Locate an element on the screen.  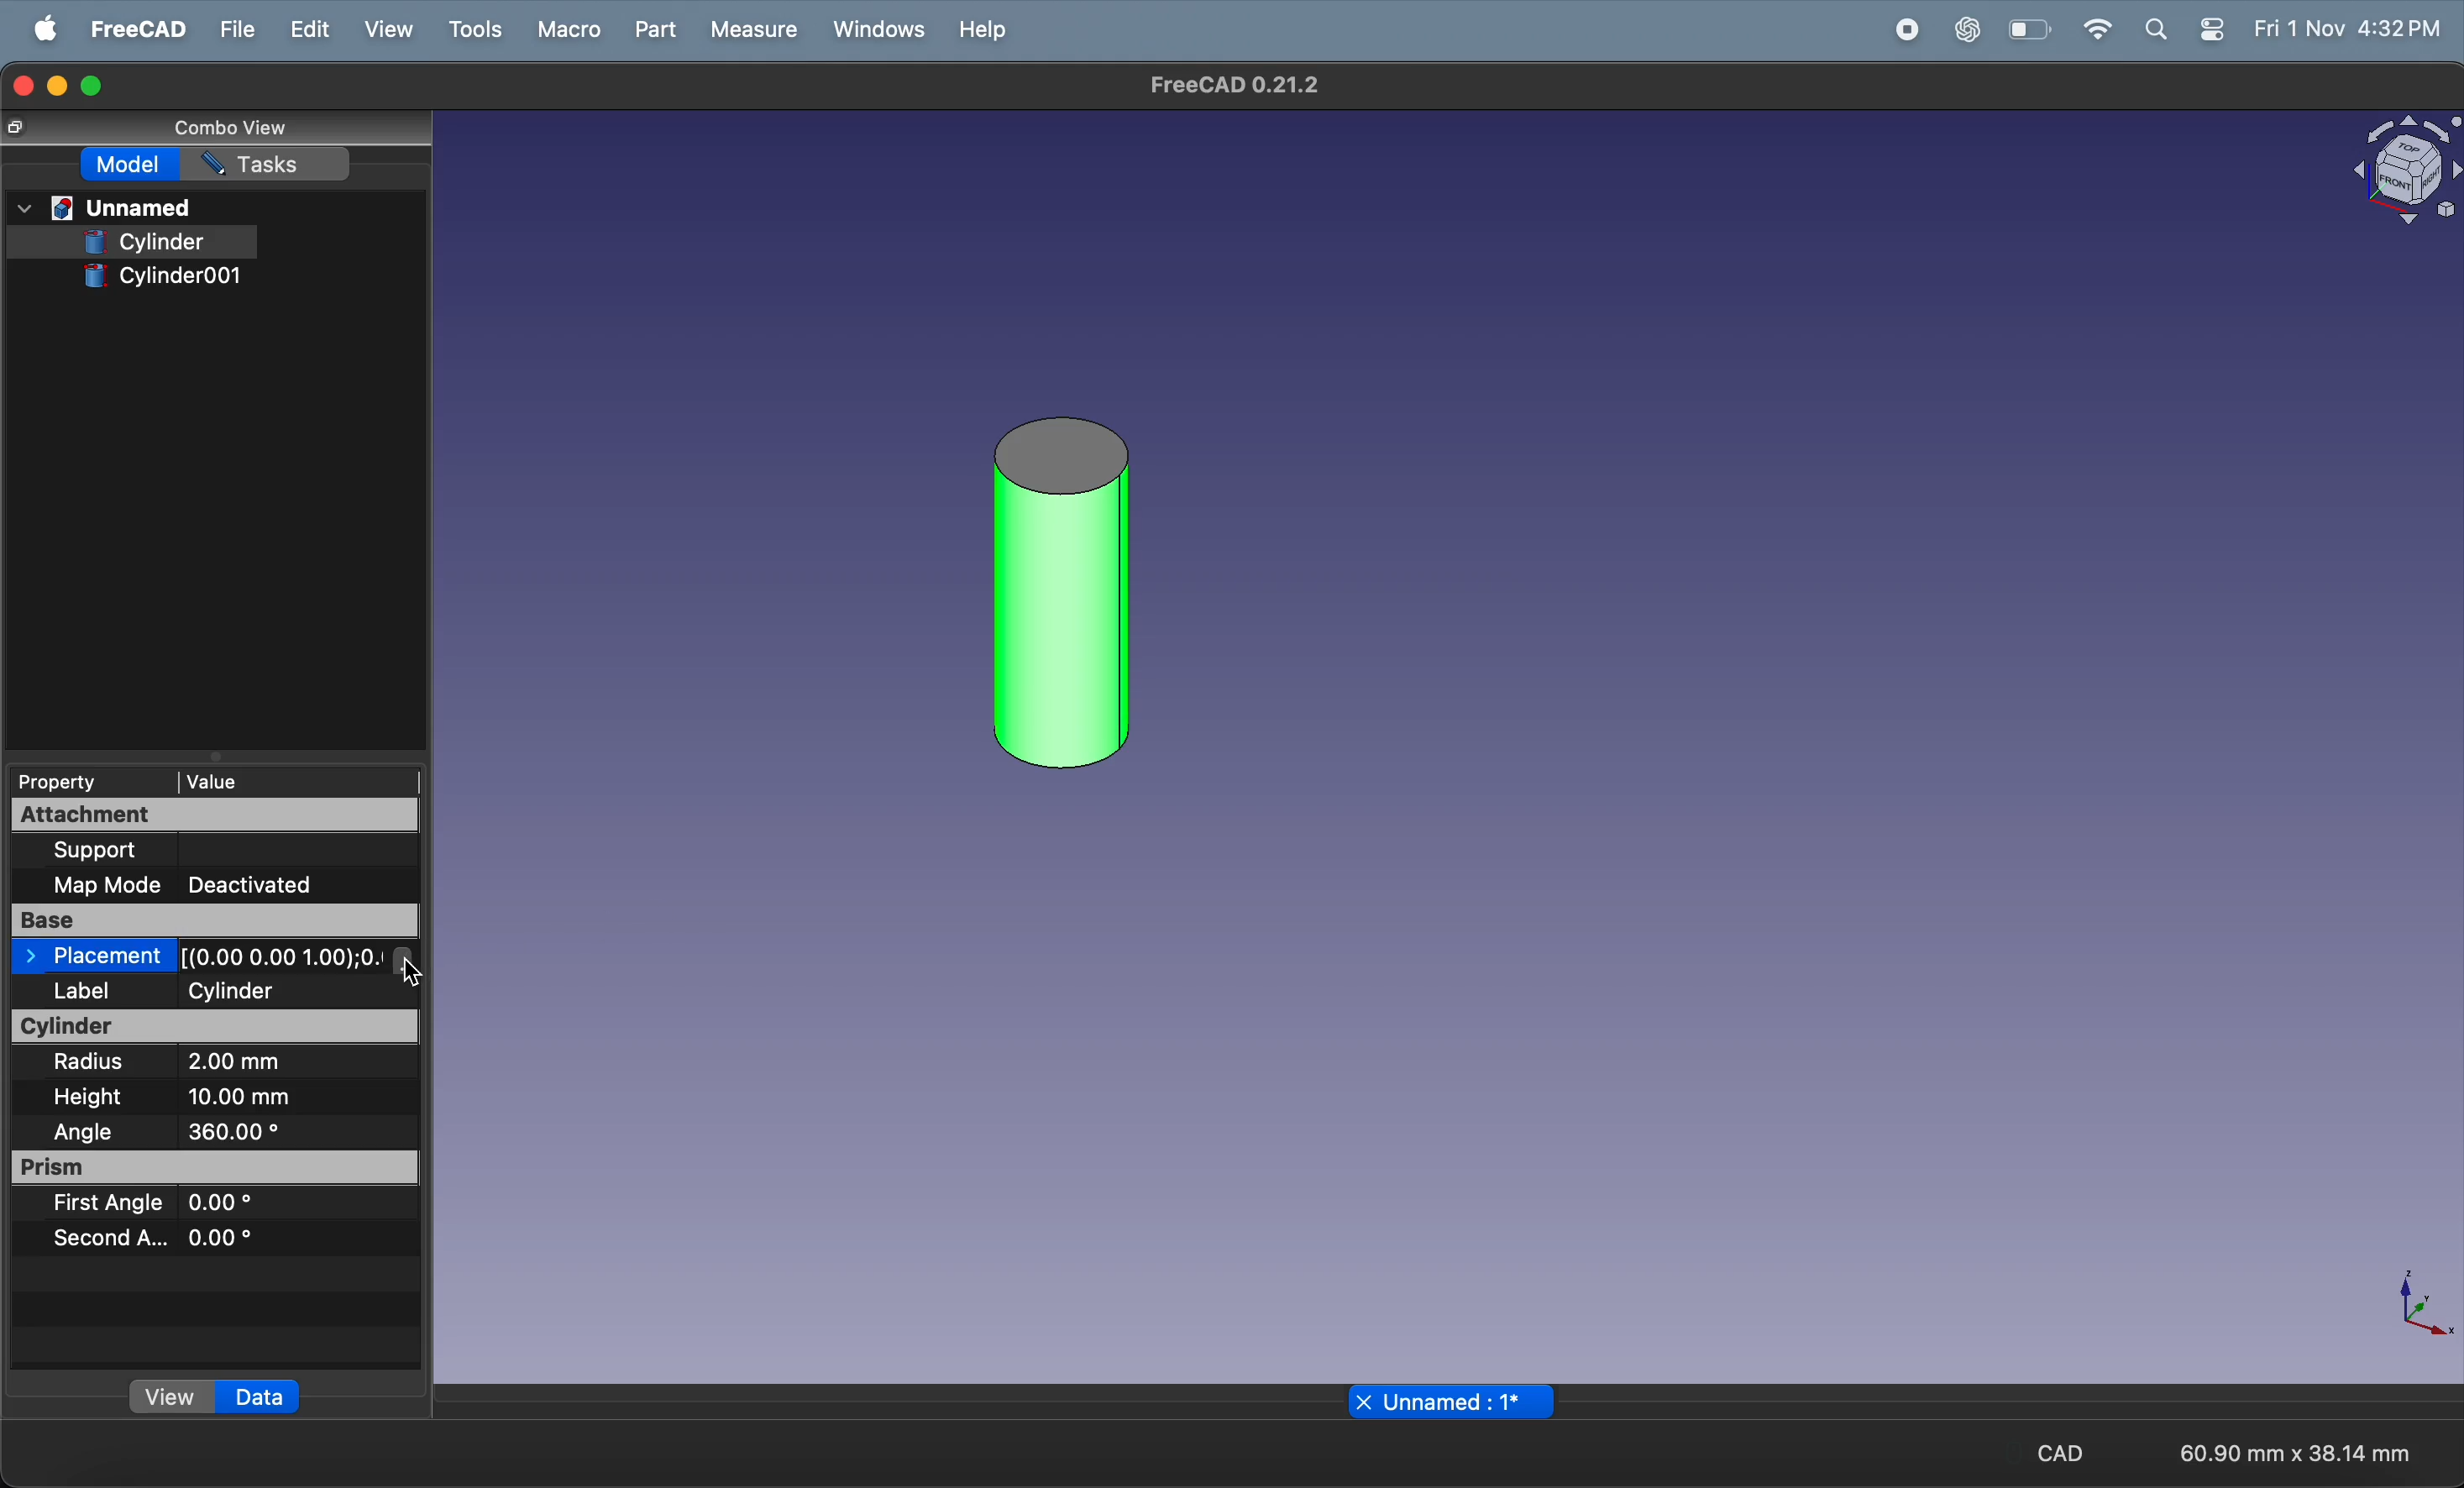
close is located at coordinates (1363, 1401).